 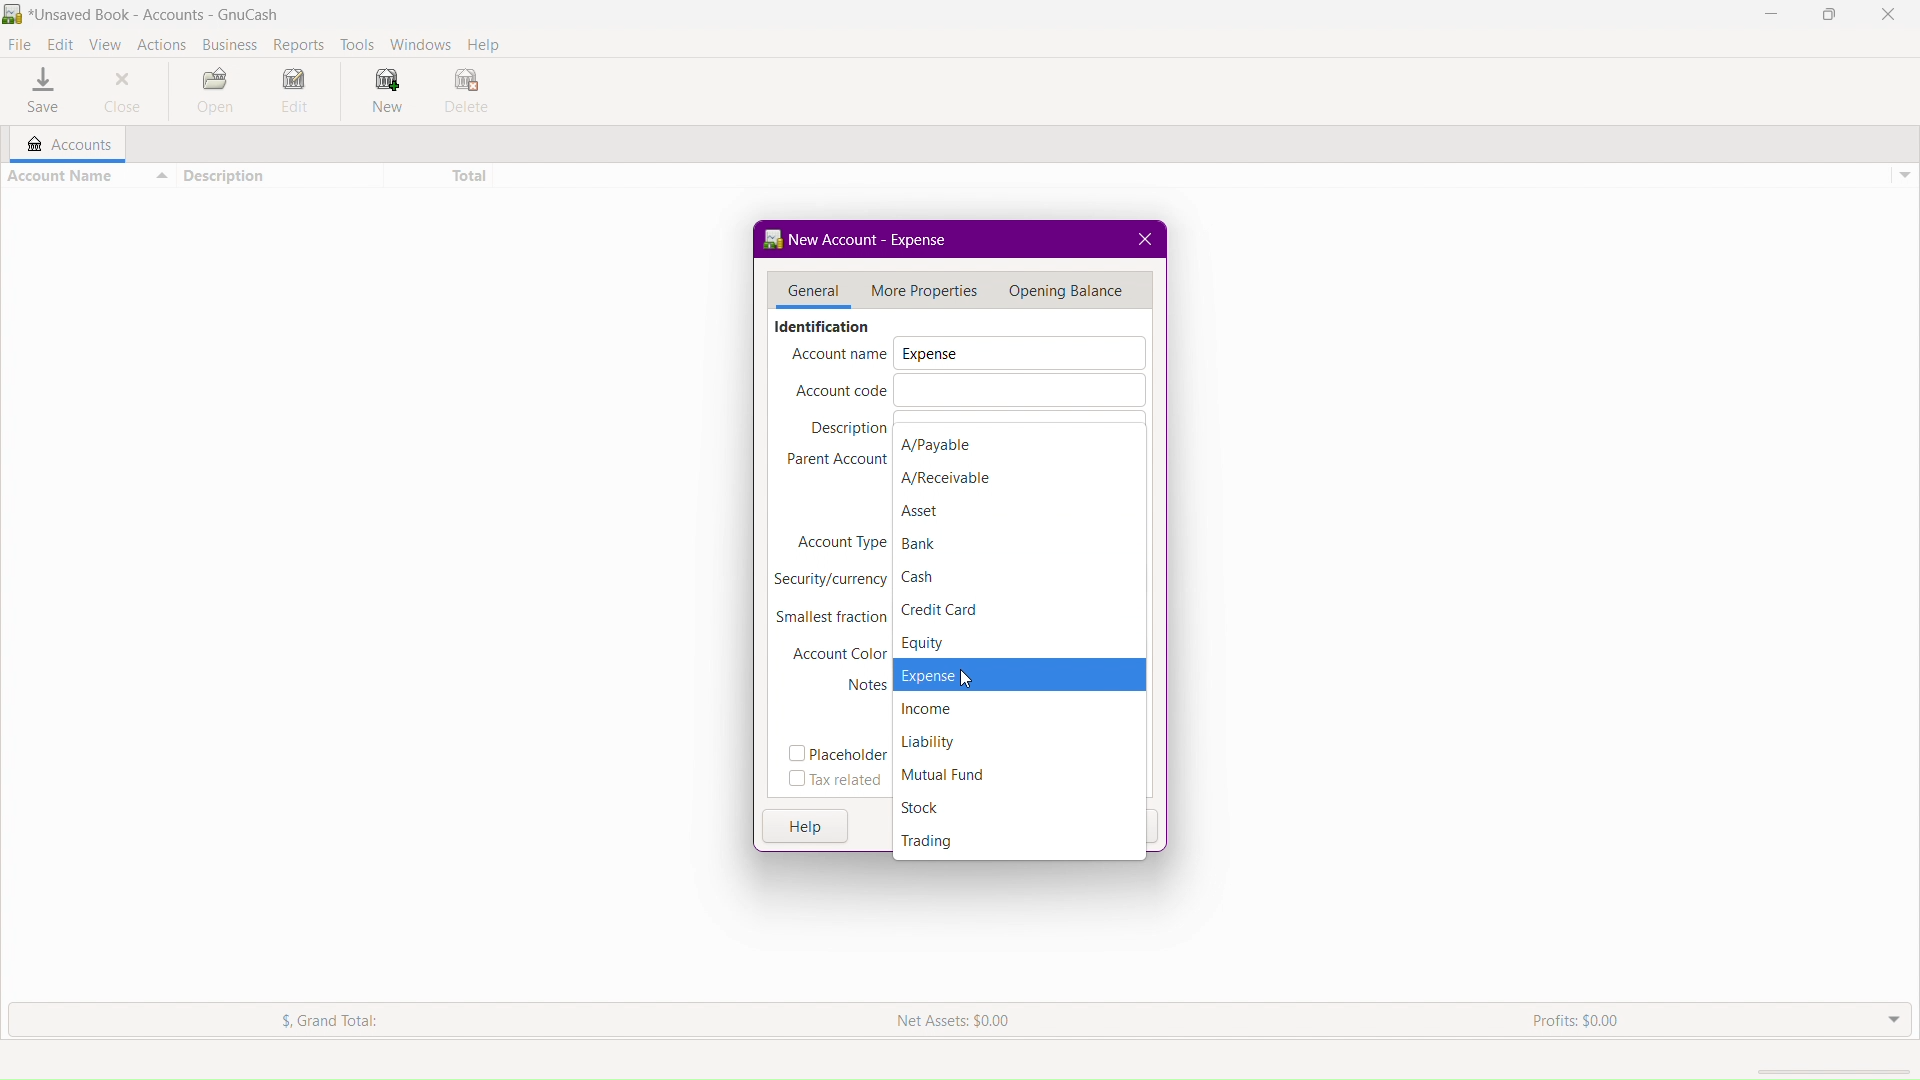 What do you see at coordinates (972, 681) in the screenshot?
I see `cursor` at bounding box center [972, 681].